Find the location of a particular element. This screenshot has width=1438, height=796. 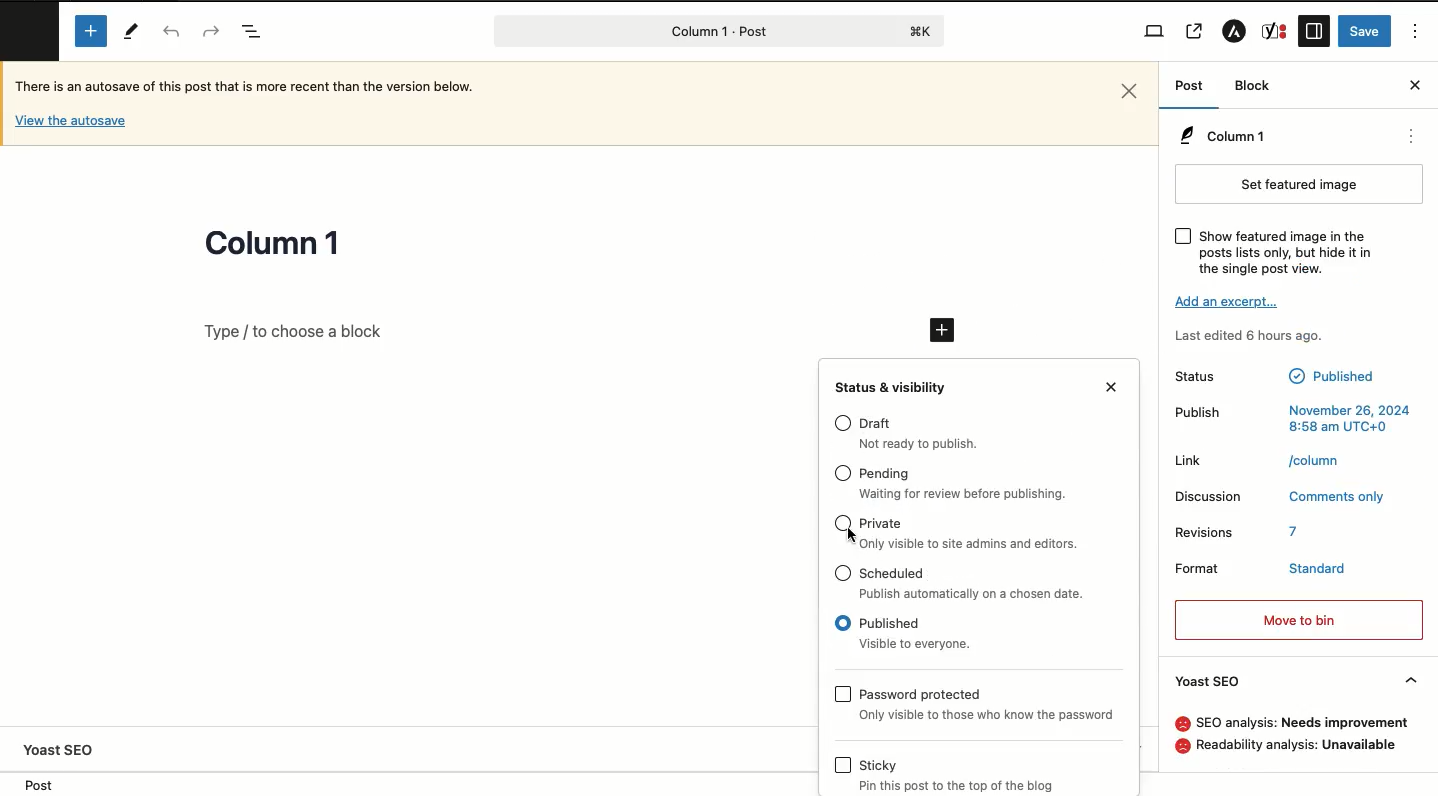

7 is located at coordinates (1297, 532).